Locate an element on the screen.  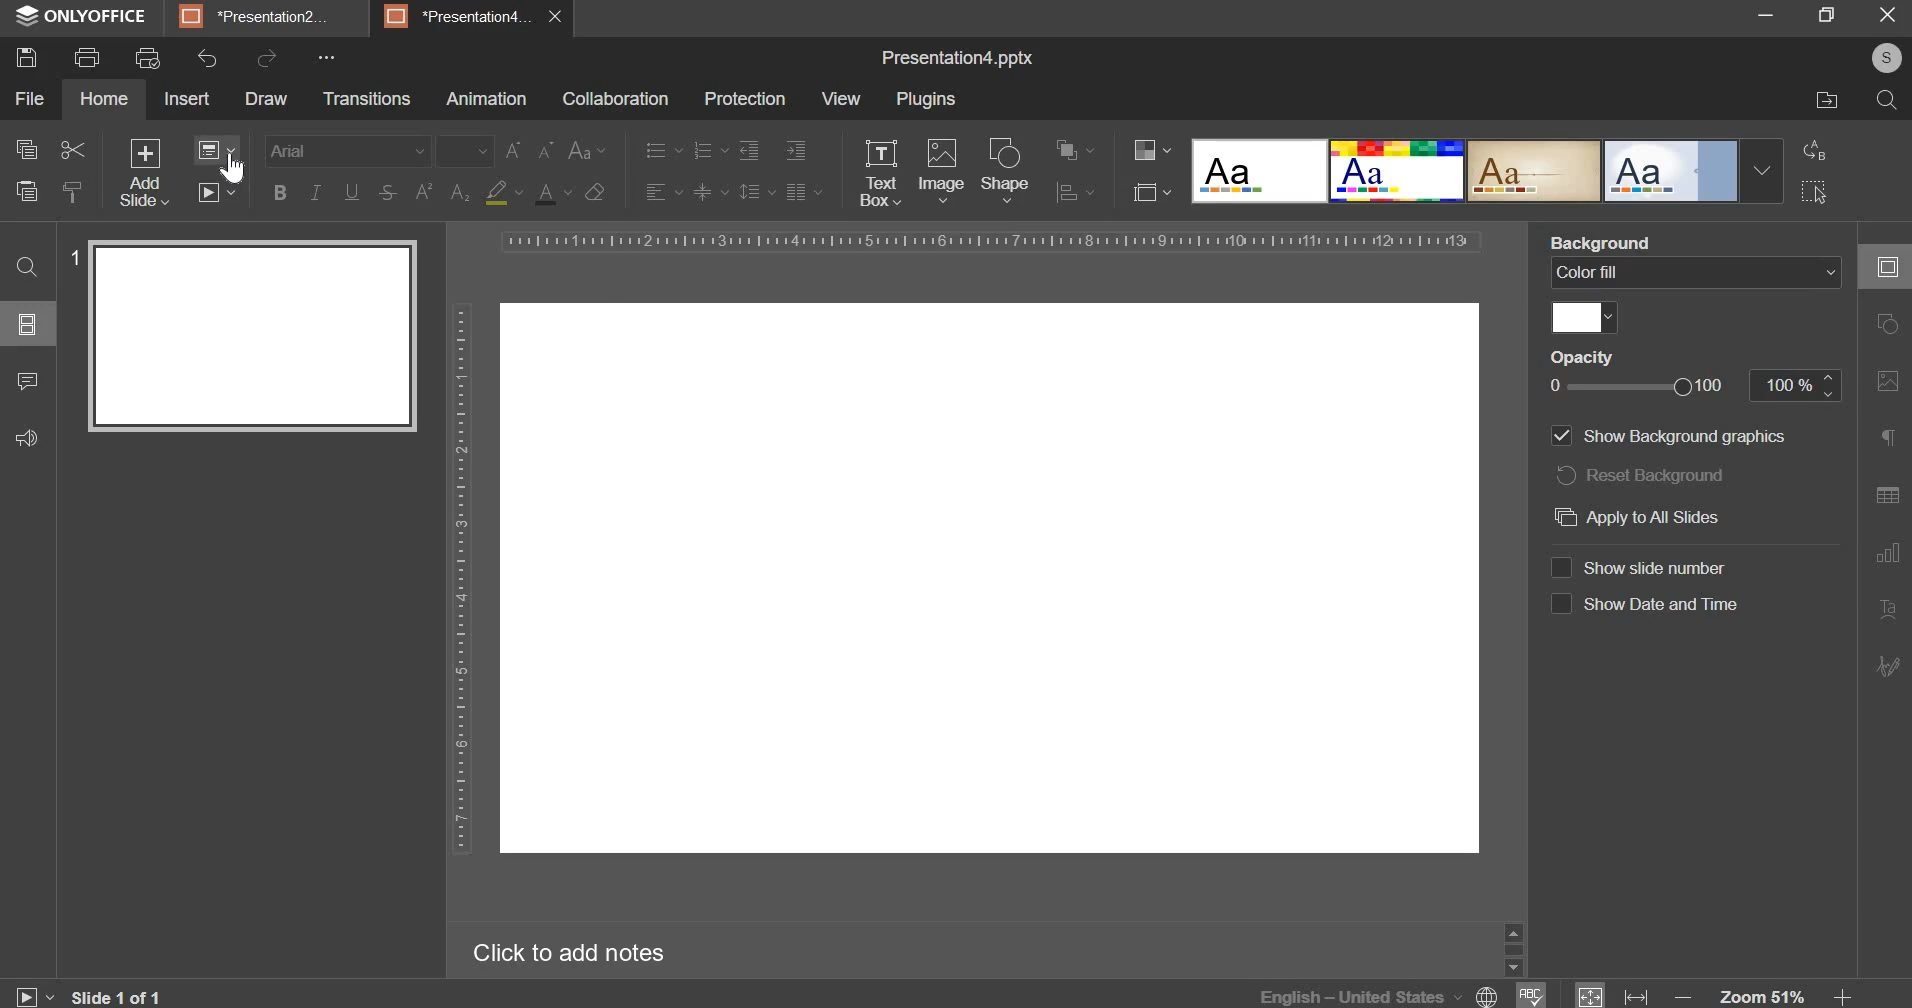
slider is located at coordinates (1513, 948).